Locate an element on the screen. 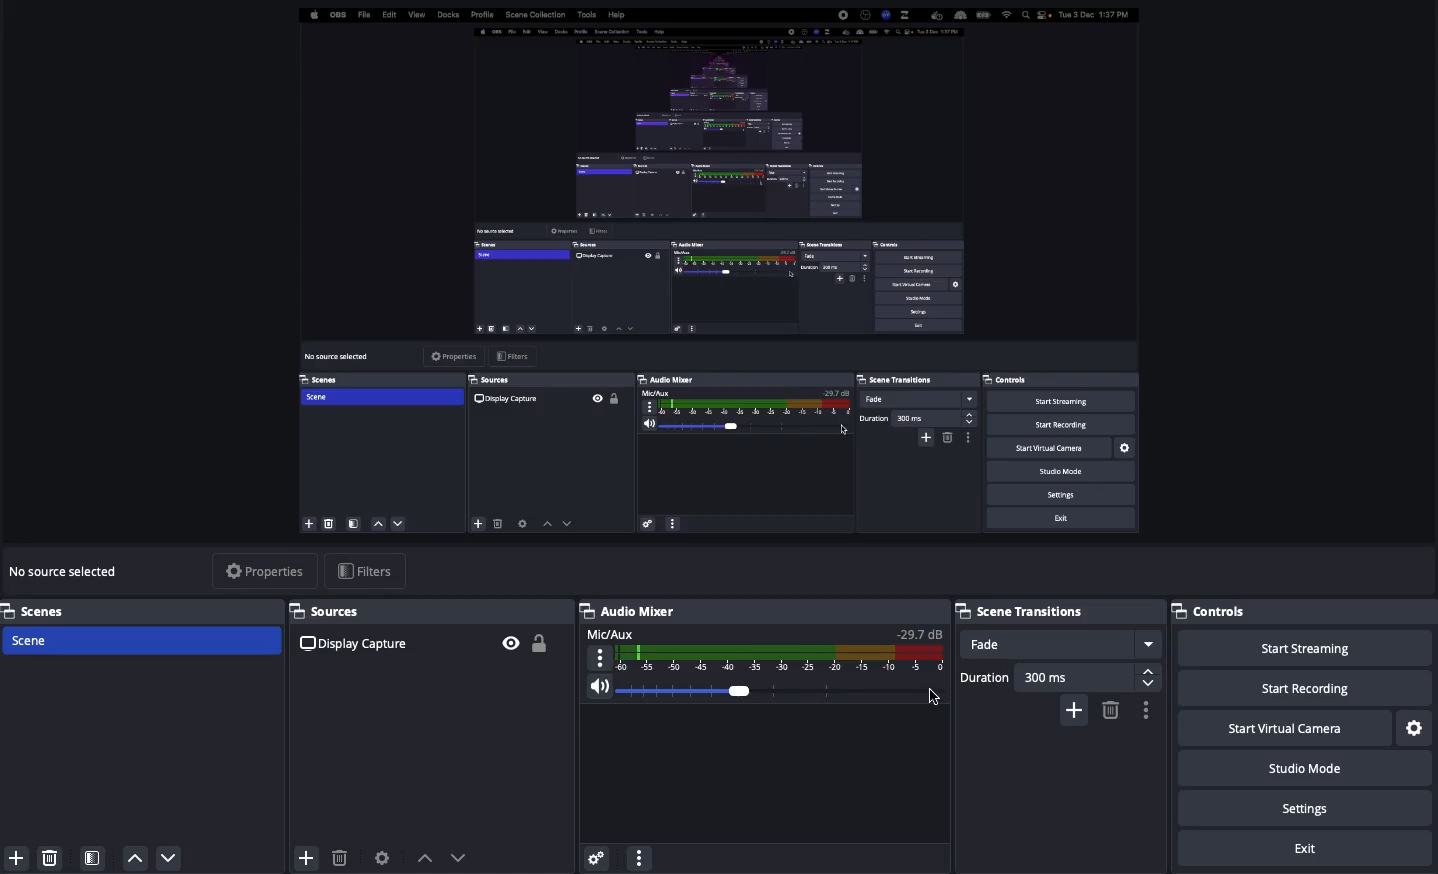 This screenshot has width=1438, height=874. Settings is located at coordinates (1415, 727).